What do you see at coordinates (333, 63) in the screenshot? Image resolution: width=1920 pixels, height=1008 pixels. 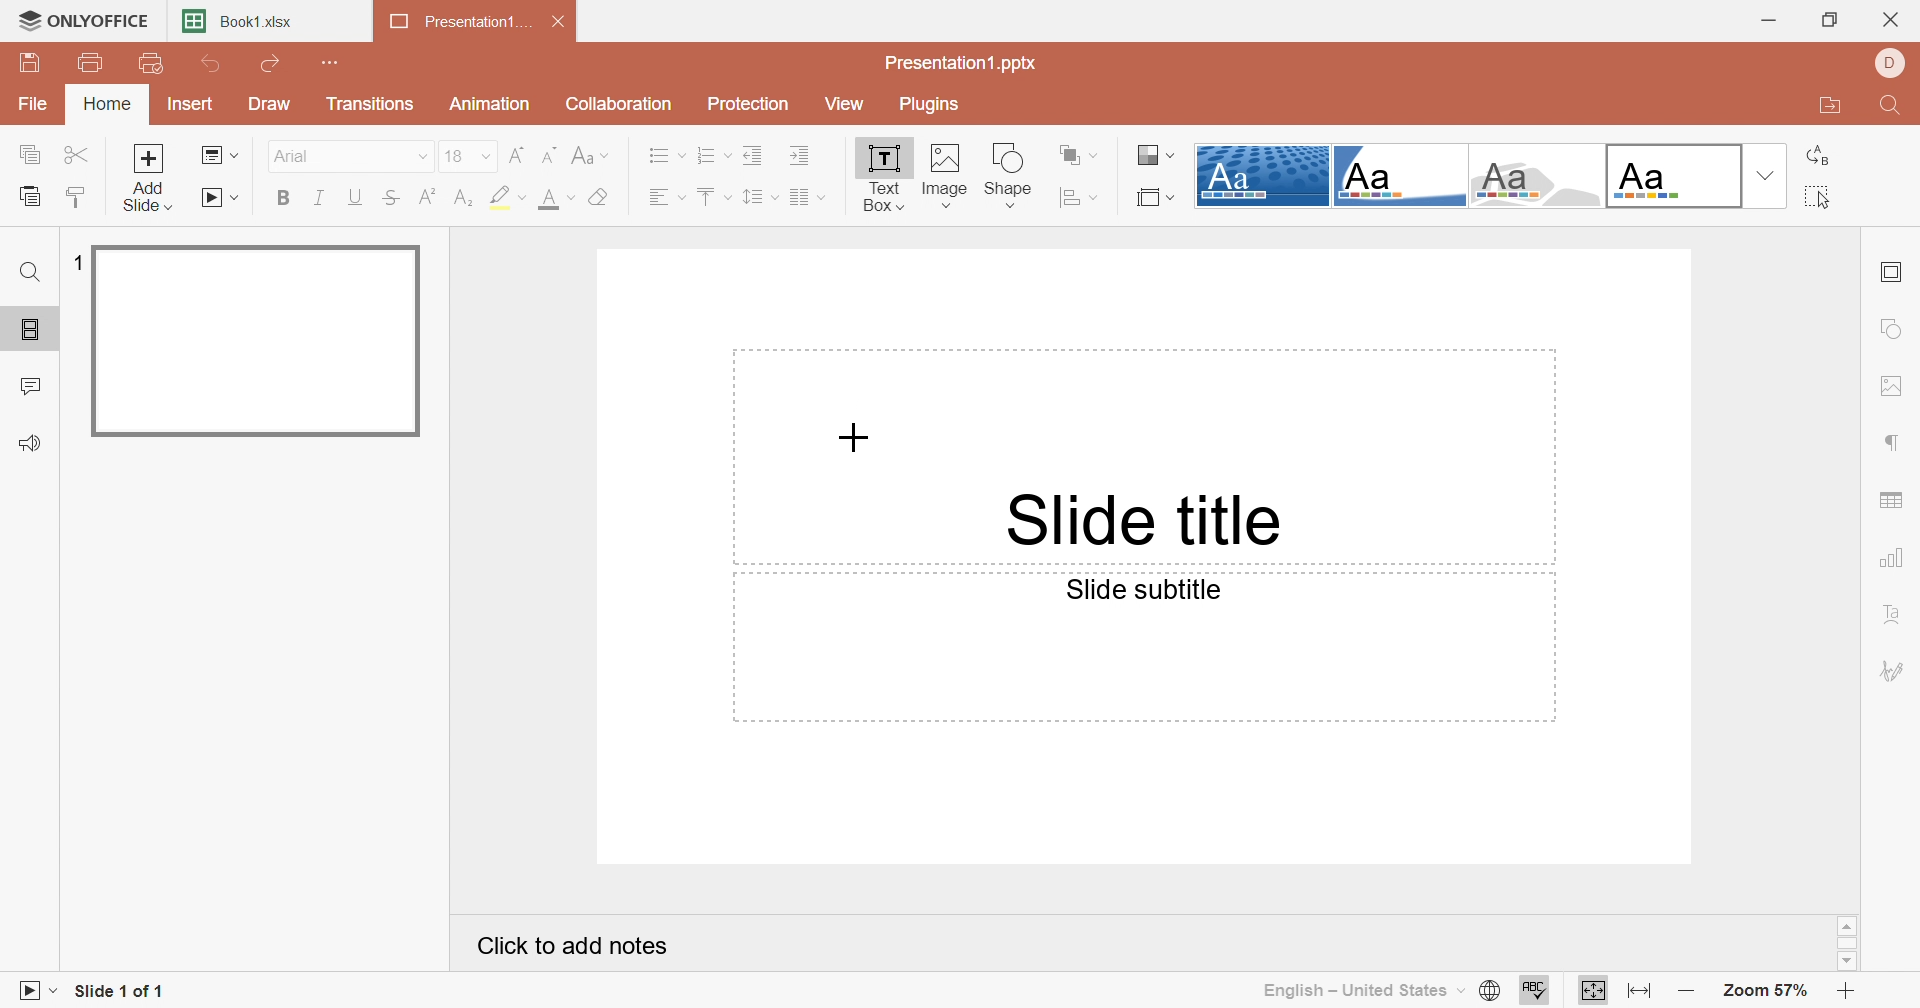 I see `Customize Quick Access Toolbar` at bounding box center [333, 63].